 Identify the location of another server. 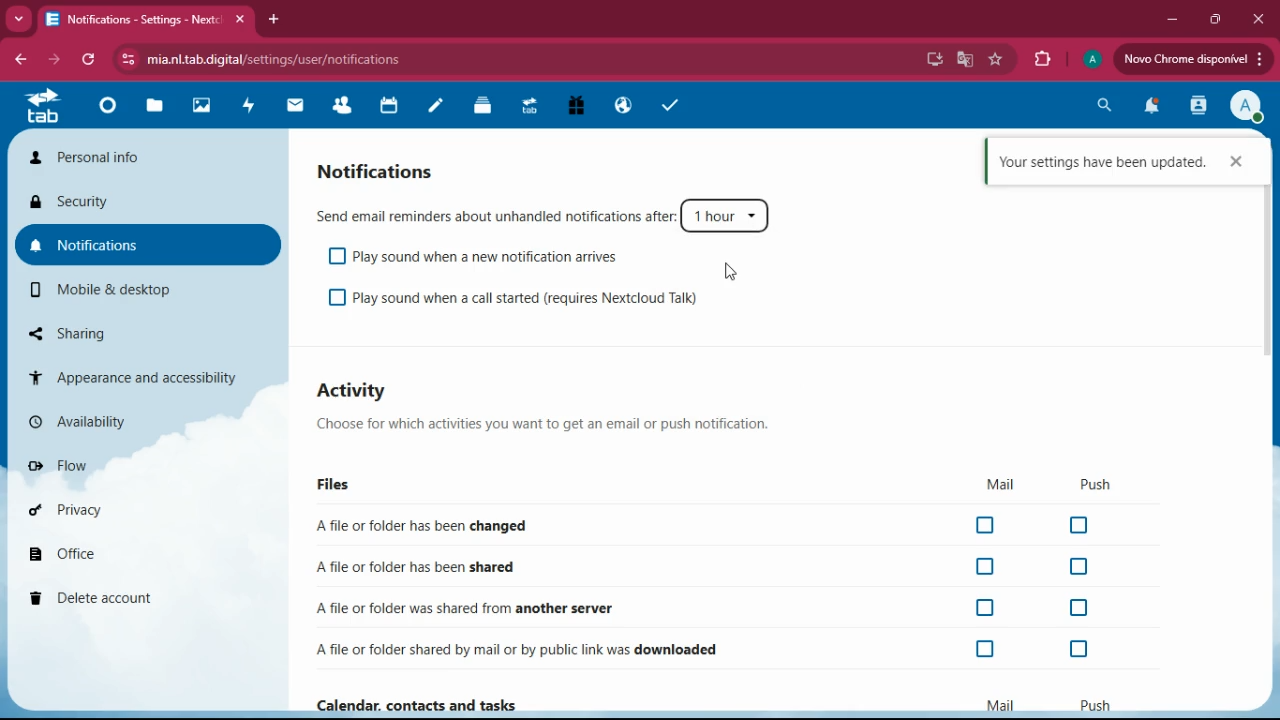
(472, 607).